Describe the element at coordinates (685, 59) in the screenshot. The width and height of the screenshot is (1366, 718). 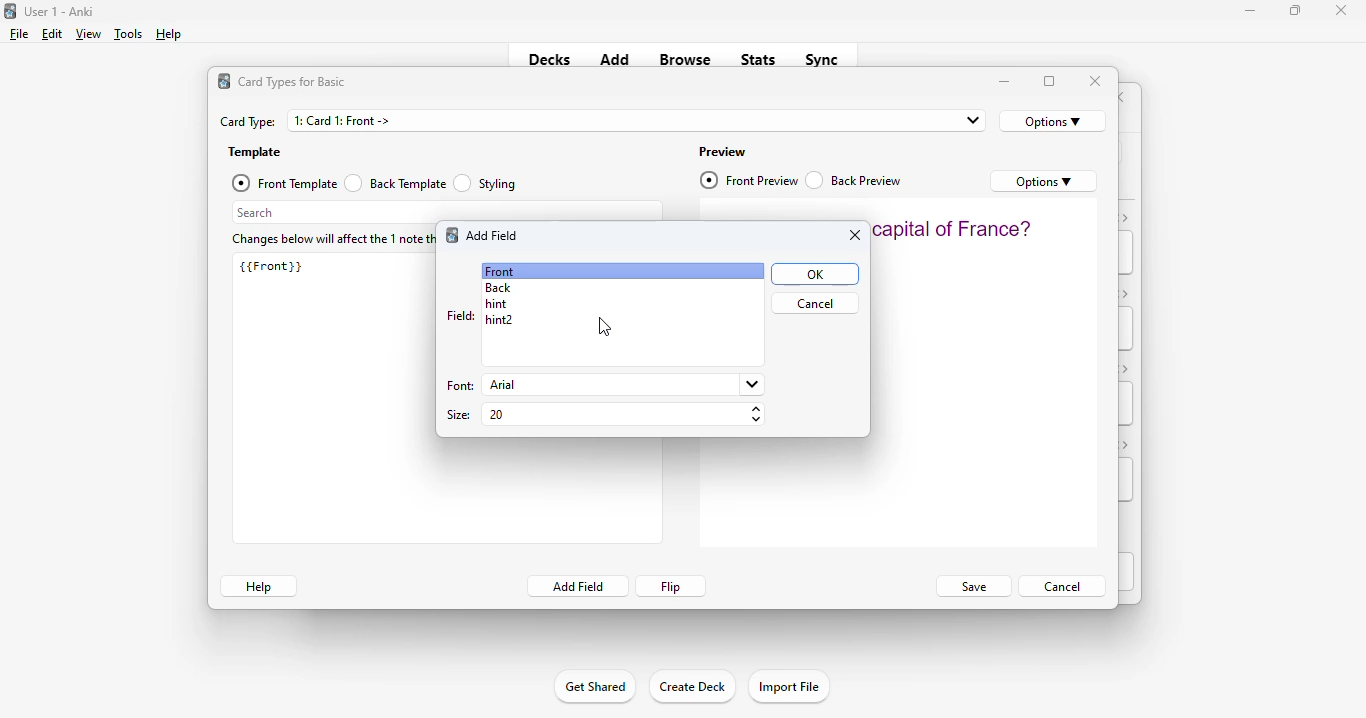
I see `browse` at that location.